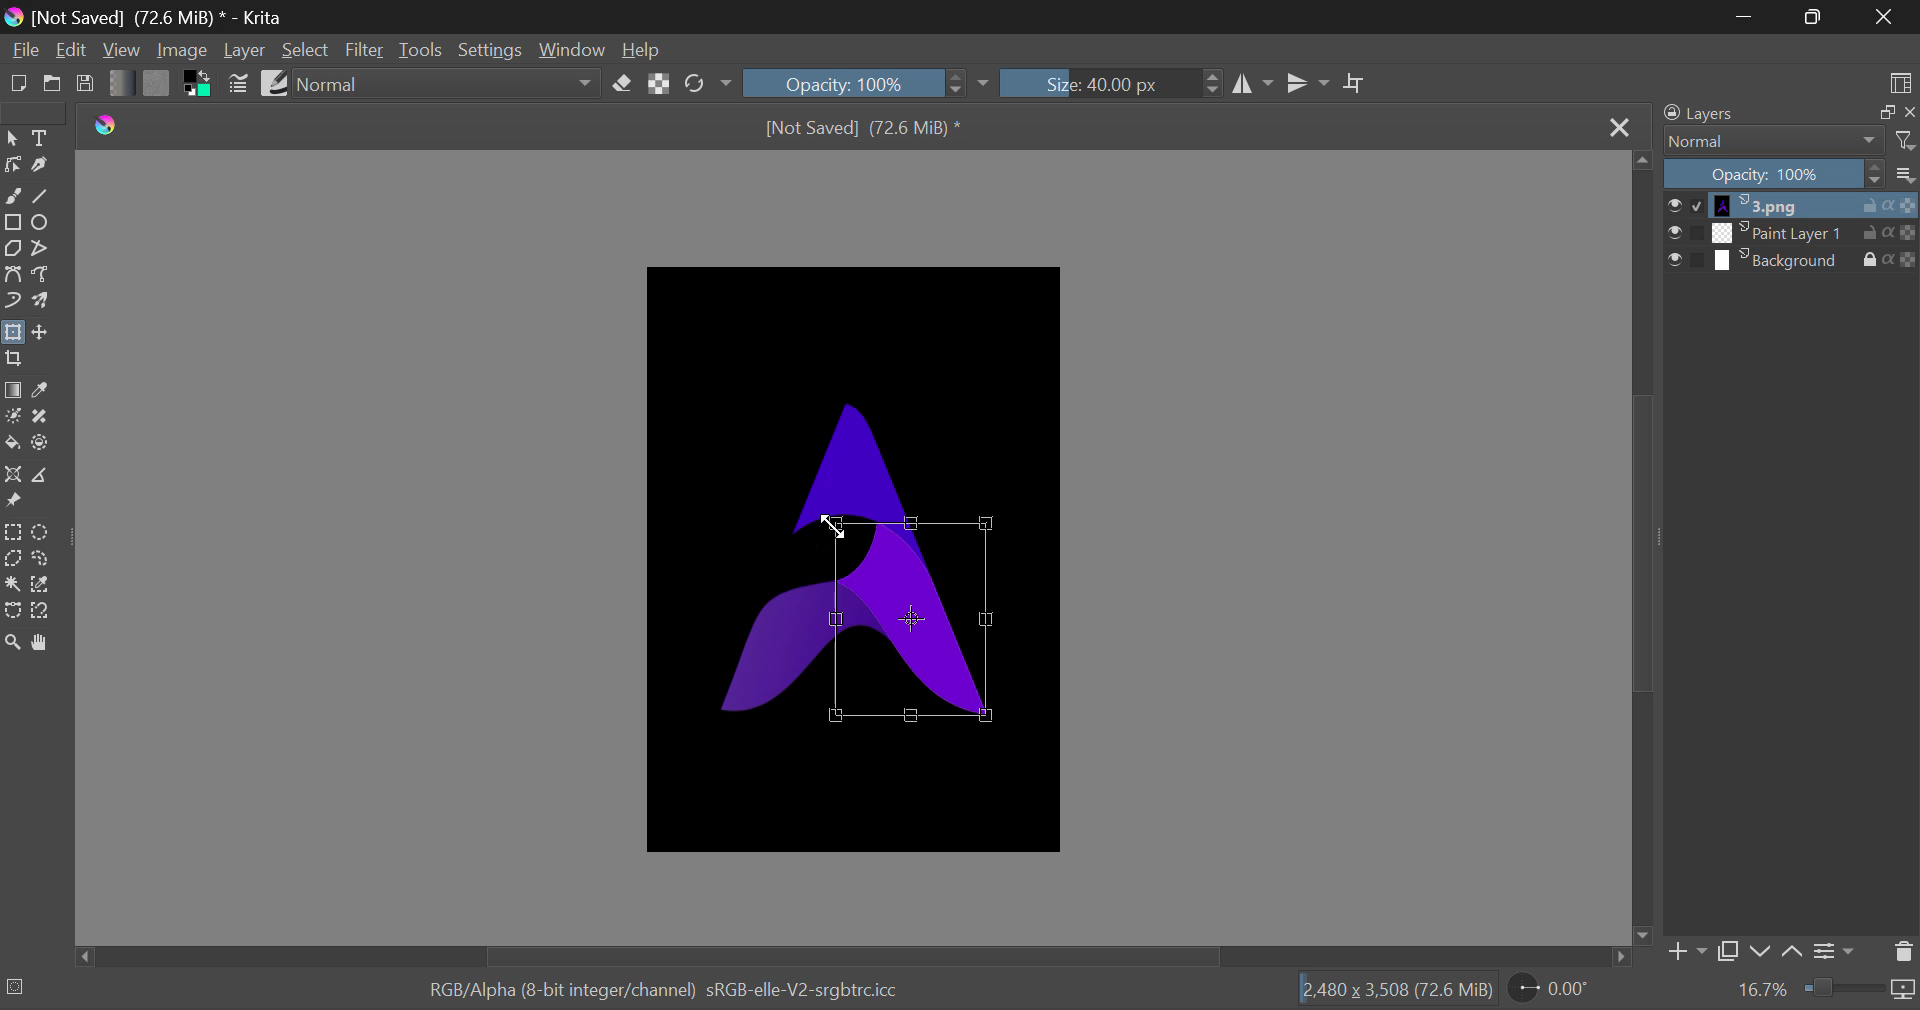 Image resolution: width=1920 pixels, height=1010 pixels. What do you see at coordinates (1762, 952) in the screenshot?
I see `down Movement of Layer` at bounding box center [1762, 952].